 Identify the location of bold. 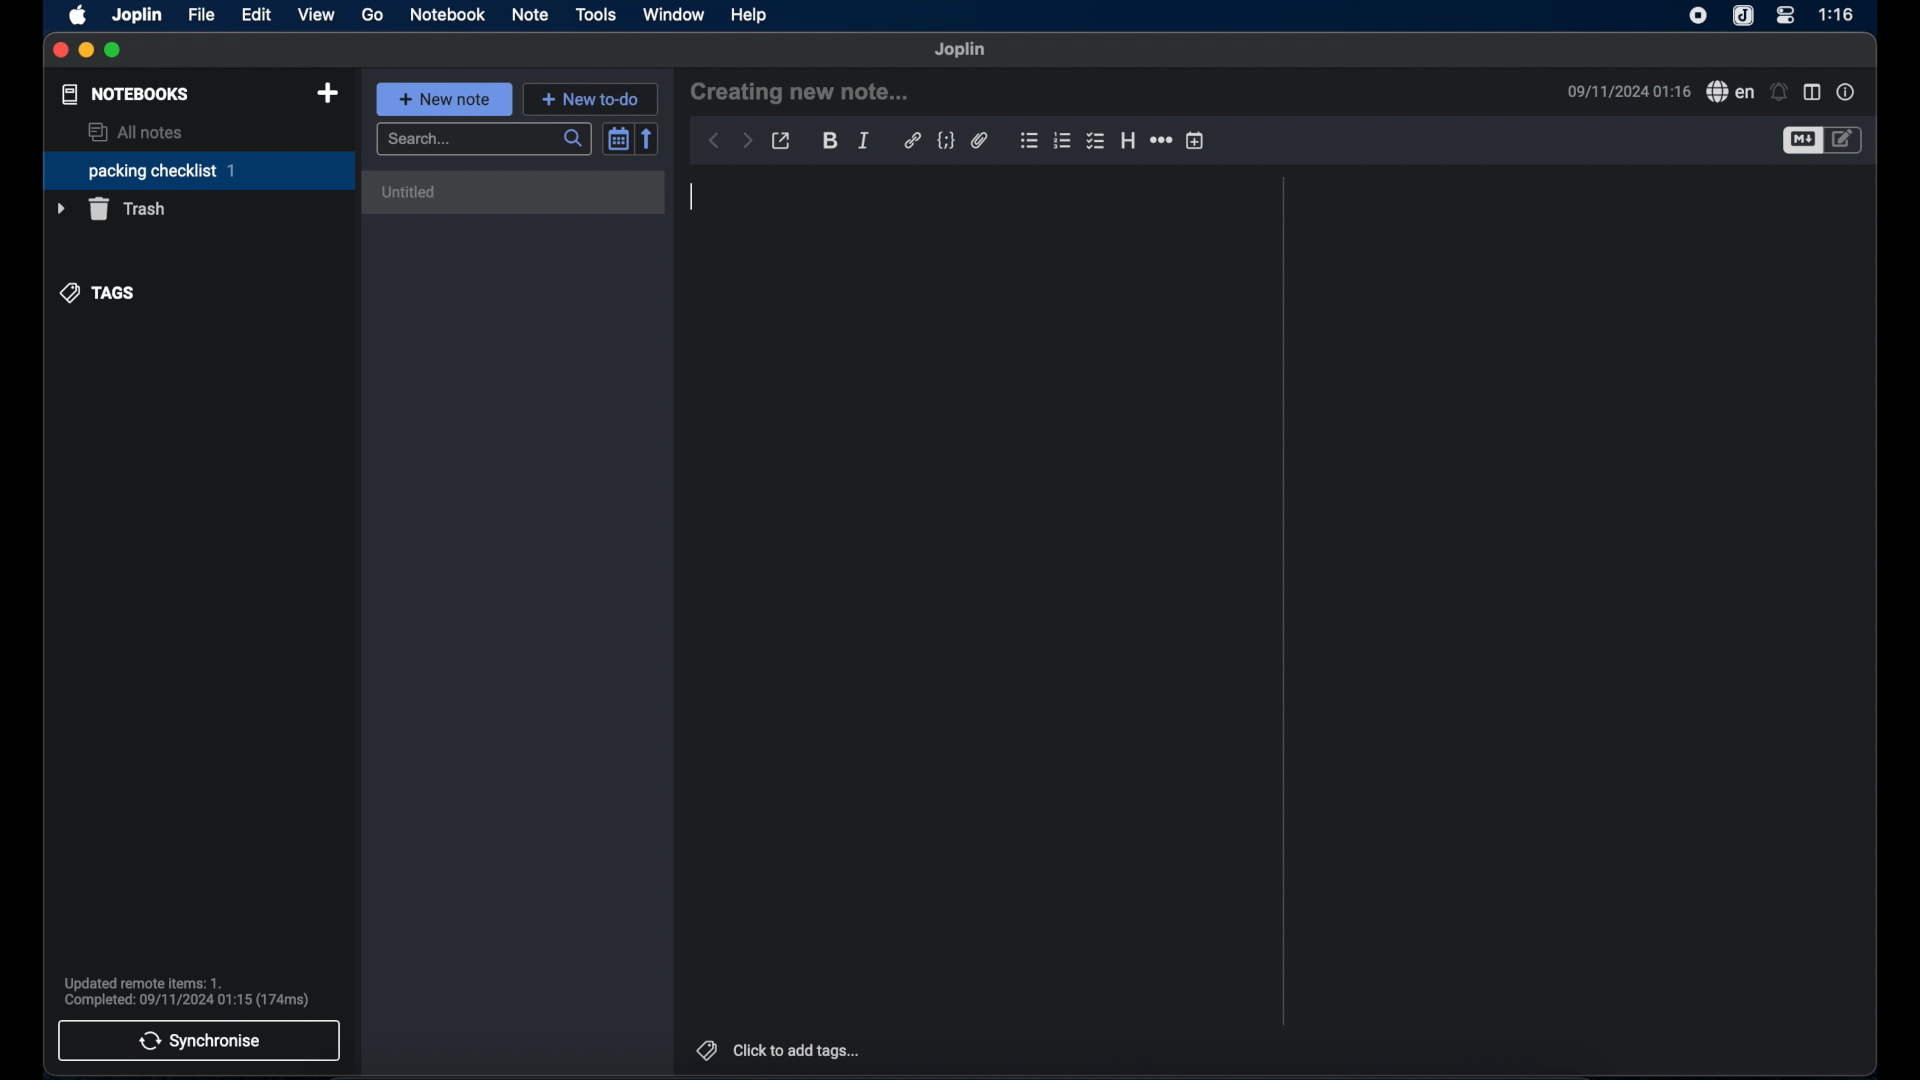
(830, 141).